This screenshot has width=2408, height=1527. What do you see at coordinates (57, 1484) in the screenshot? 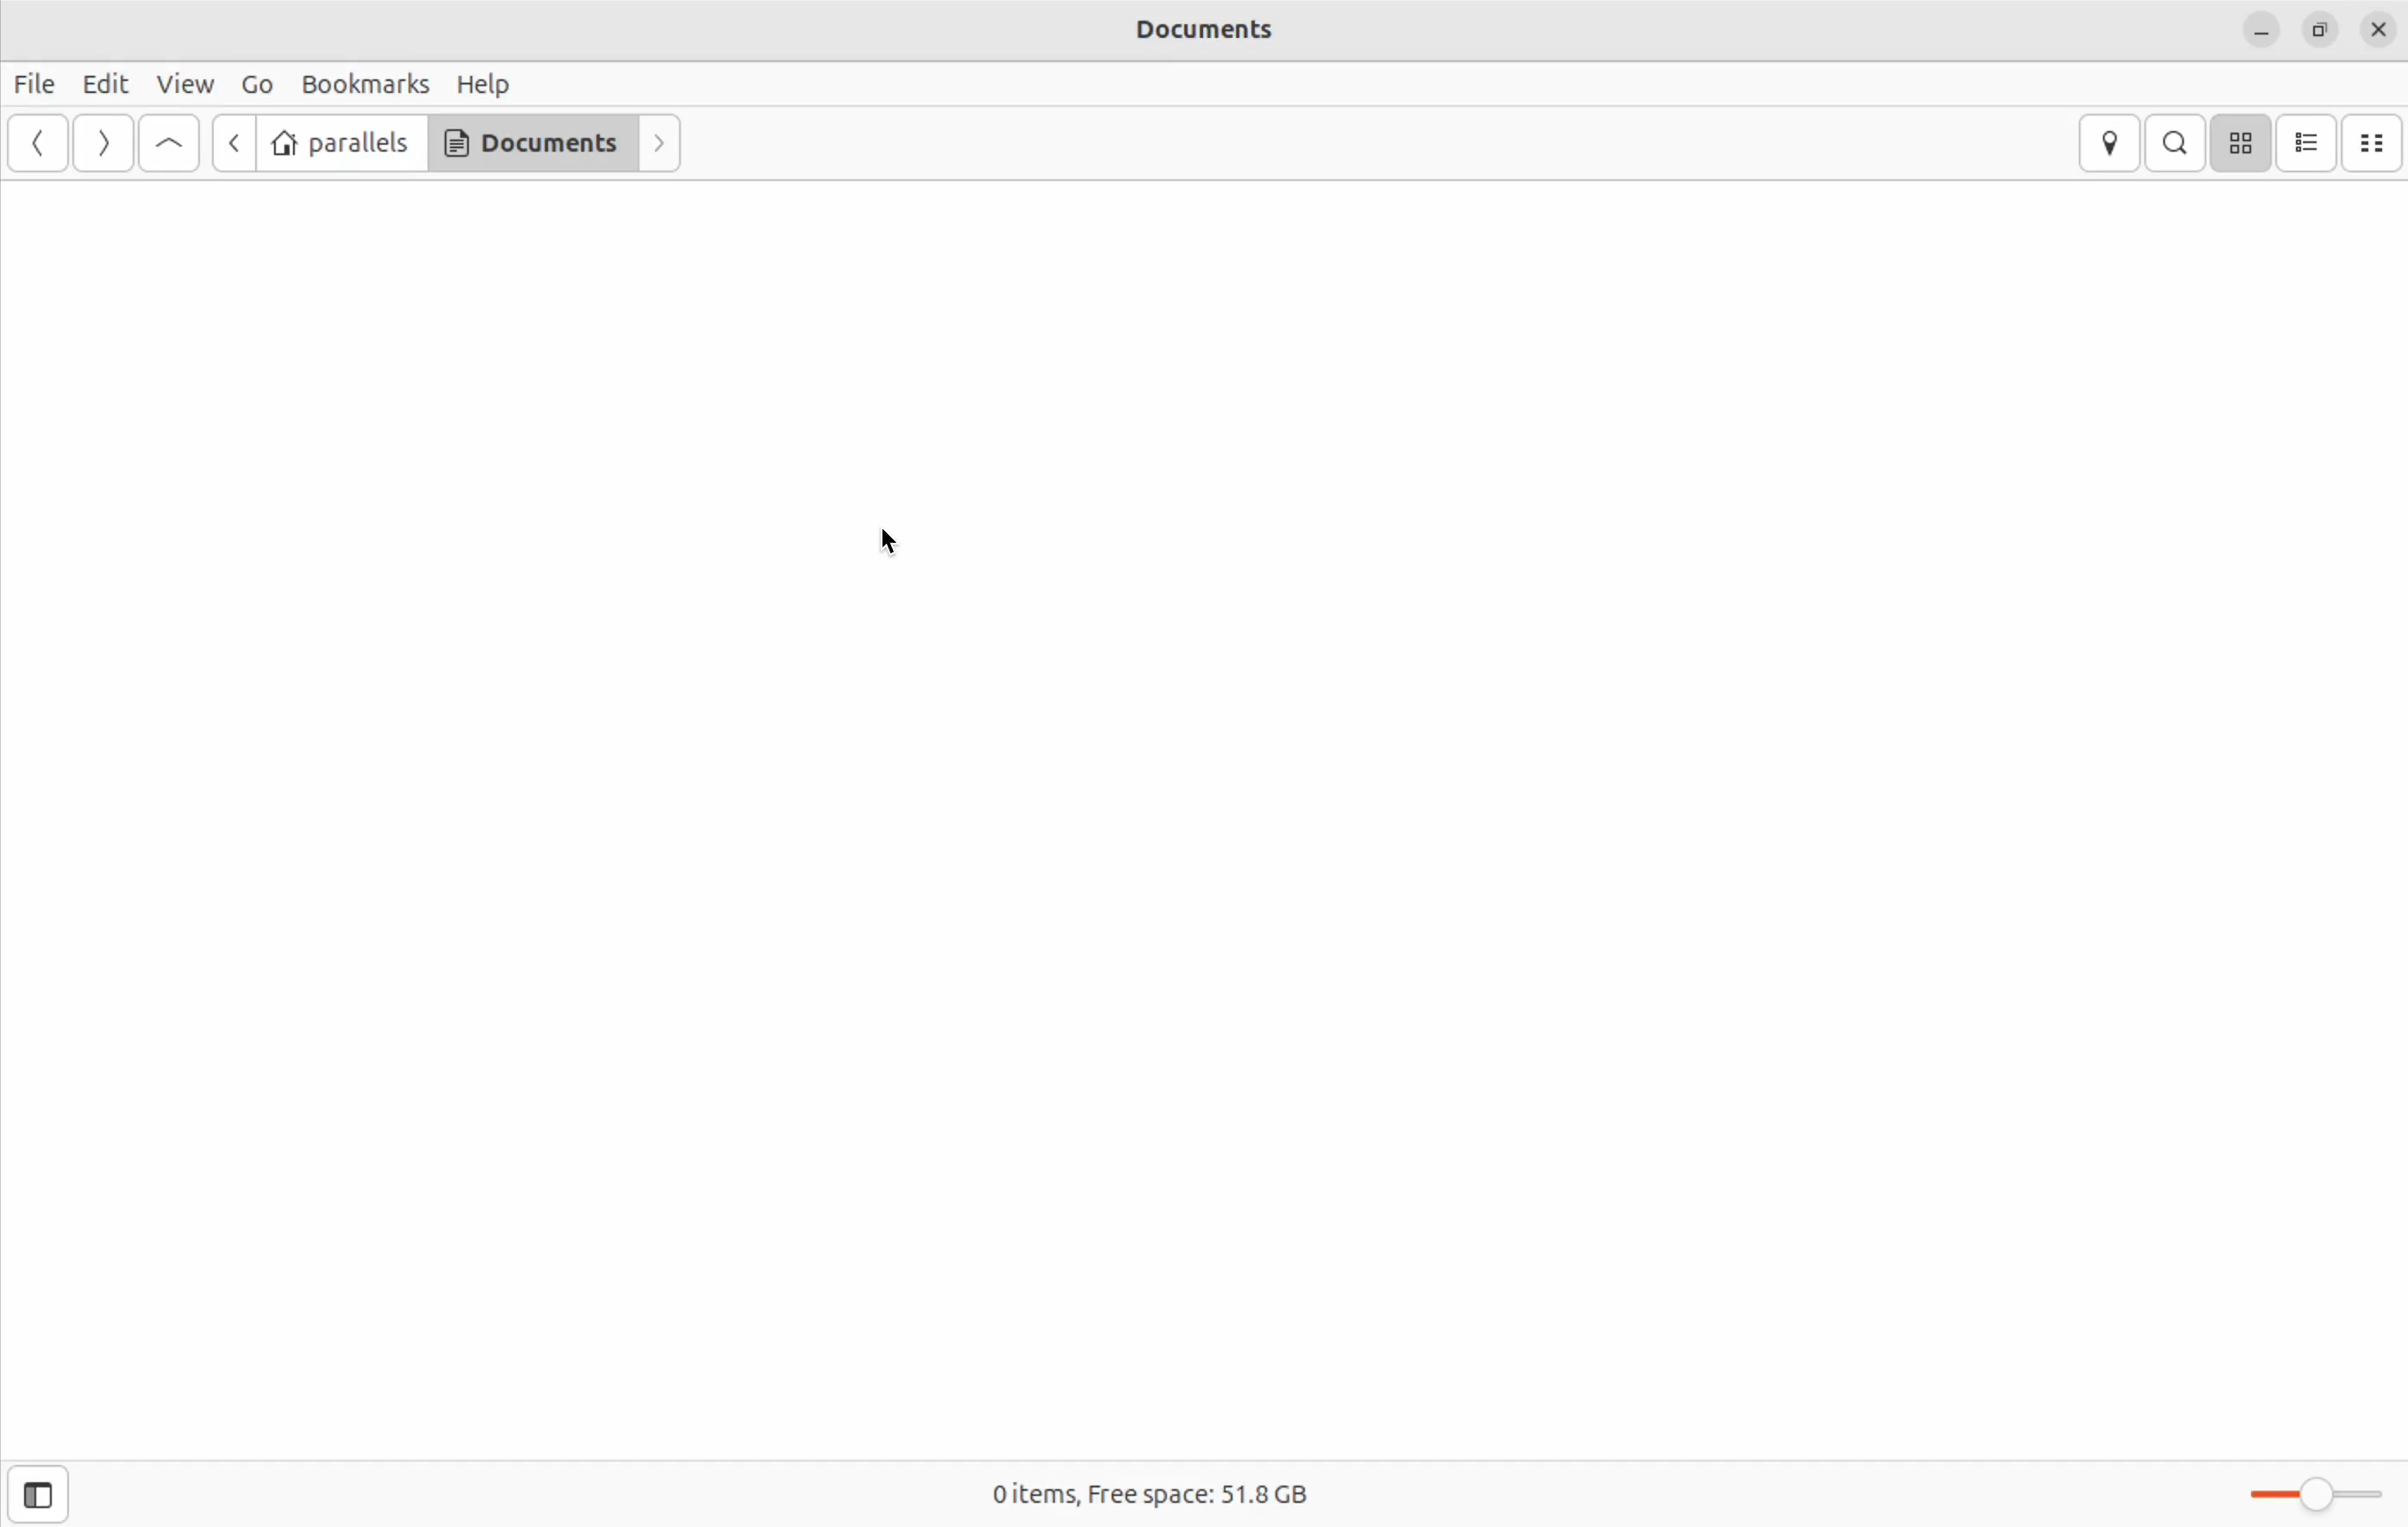
I see `open sidebar` at bounding box center [57, 1484].